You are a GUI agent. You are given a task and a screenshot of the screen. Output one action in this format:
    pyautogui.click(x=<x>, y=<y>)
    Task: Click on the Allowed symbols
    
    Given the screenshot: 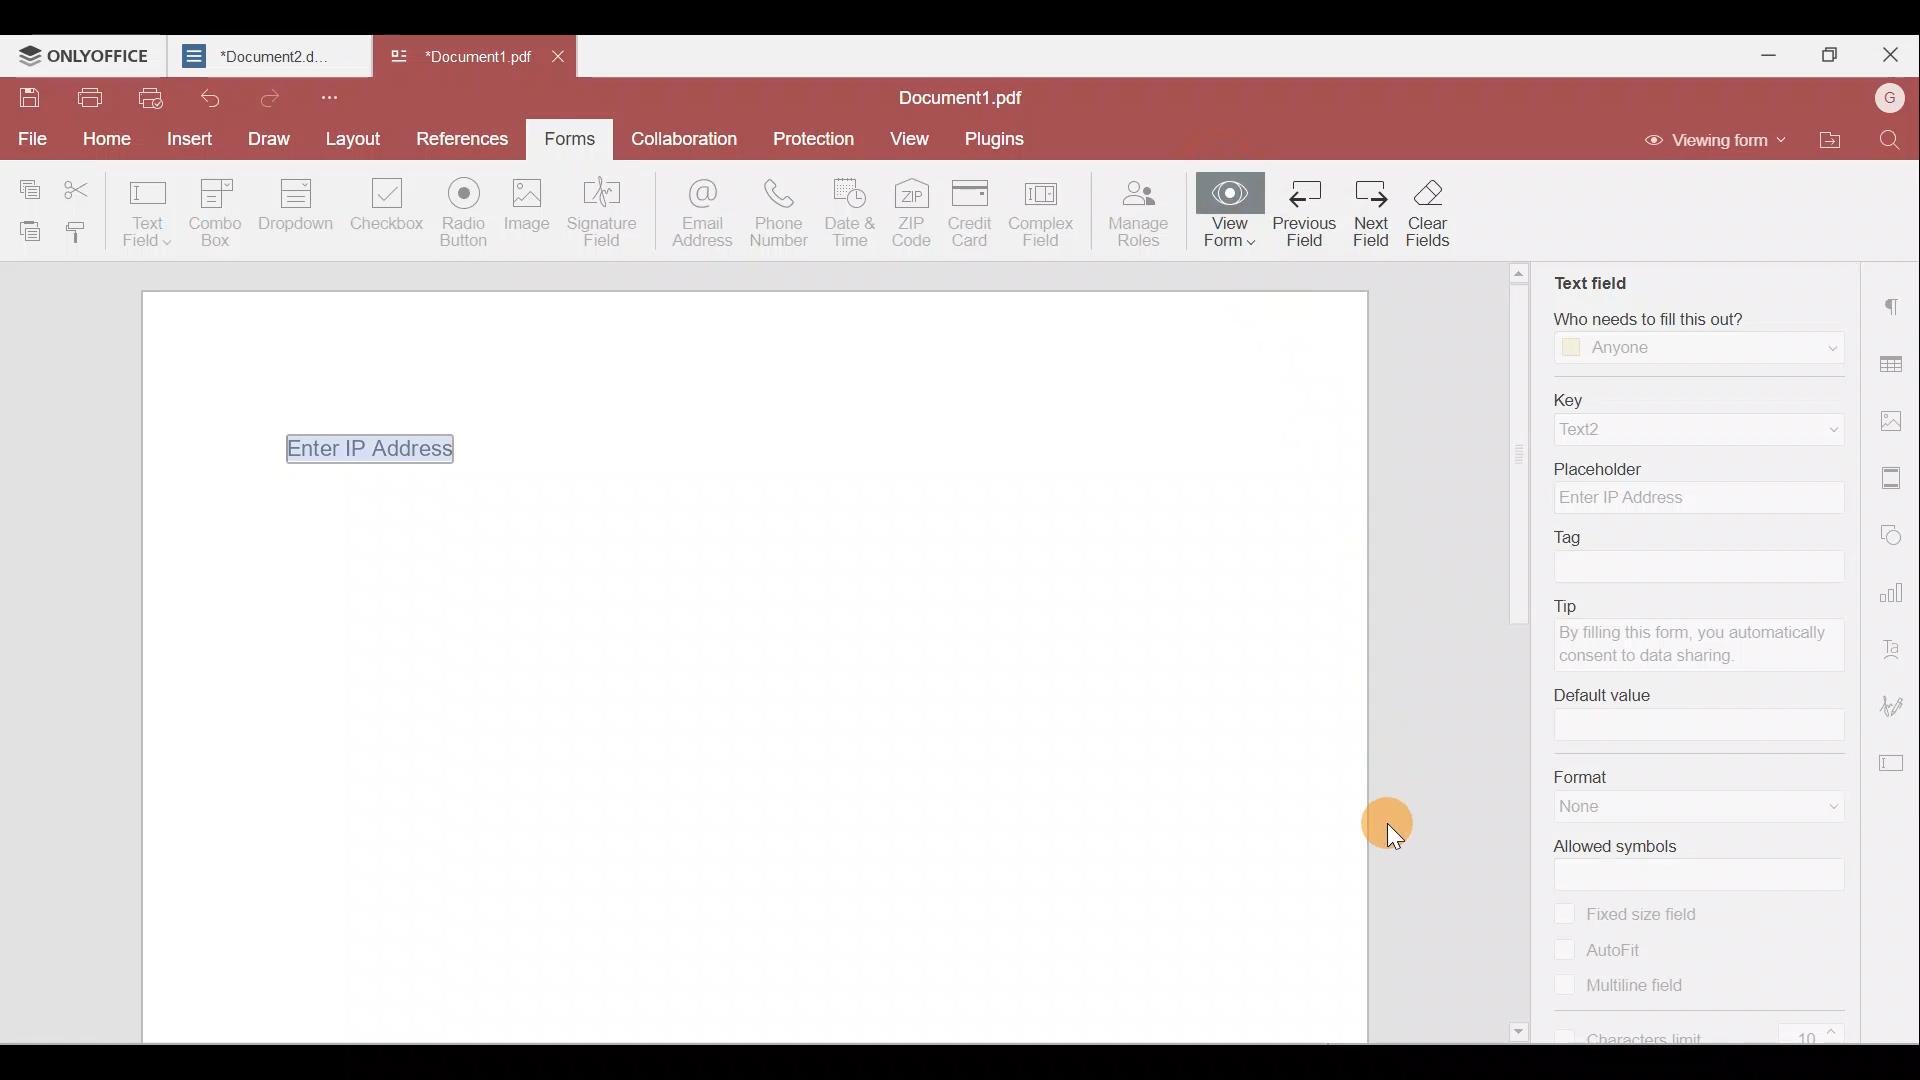 What is the action you would take?
    pyautogui.click(x=1619, y=847)
    